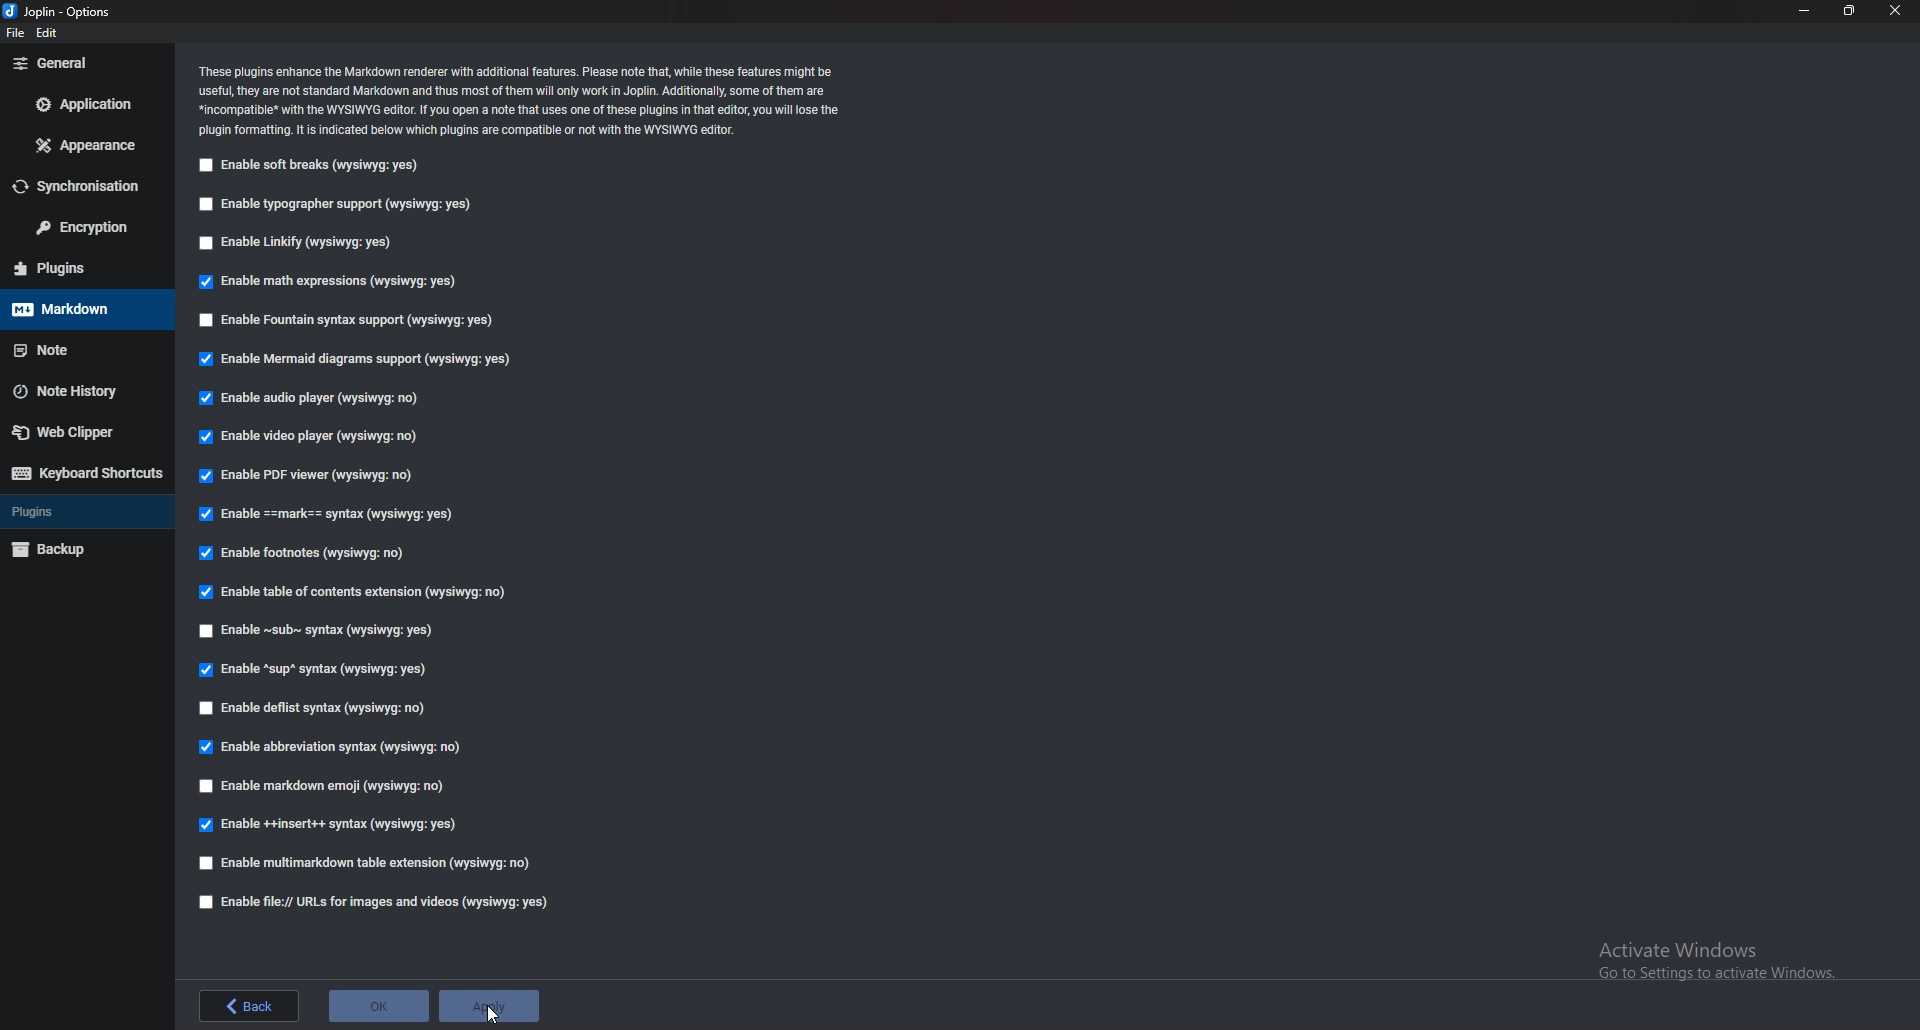  What do you see at coordinates (315, 670) in the screenshot?
I see `Enable sup syntax` at bounding box center [315, 670].